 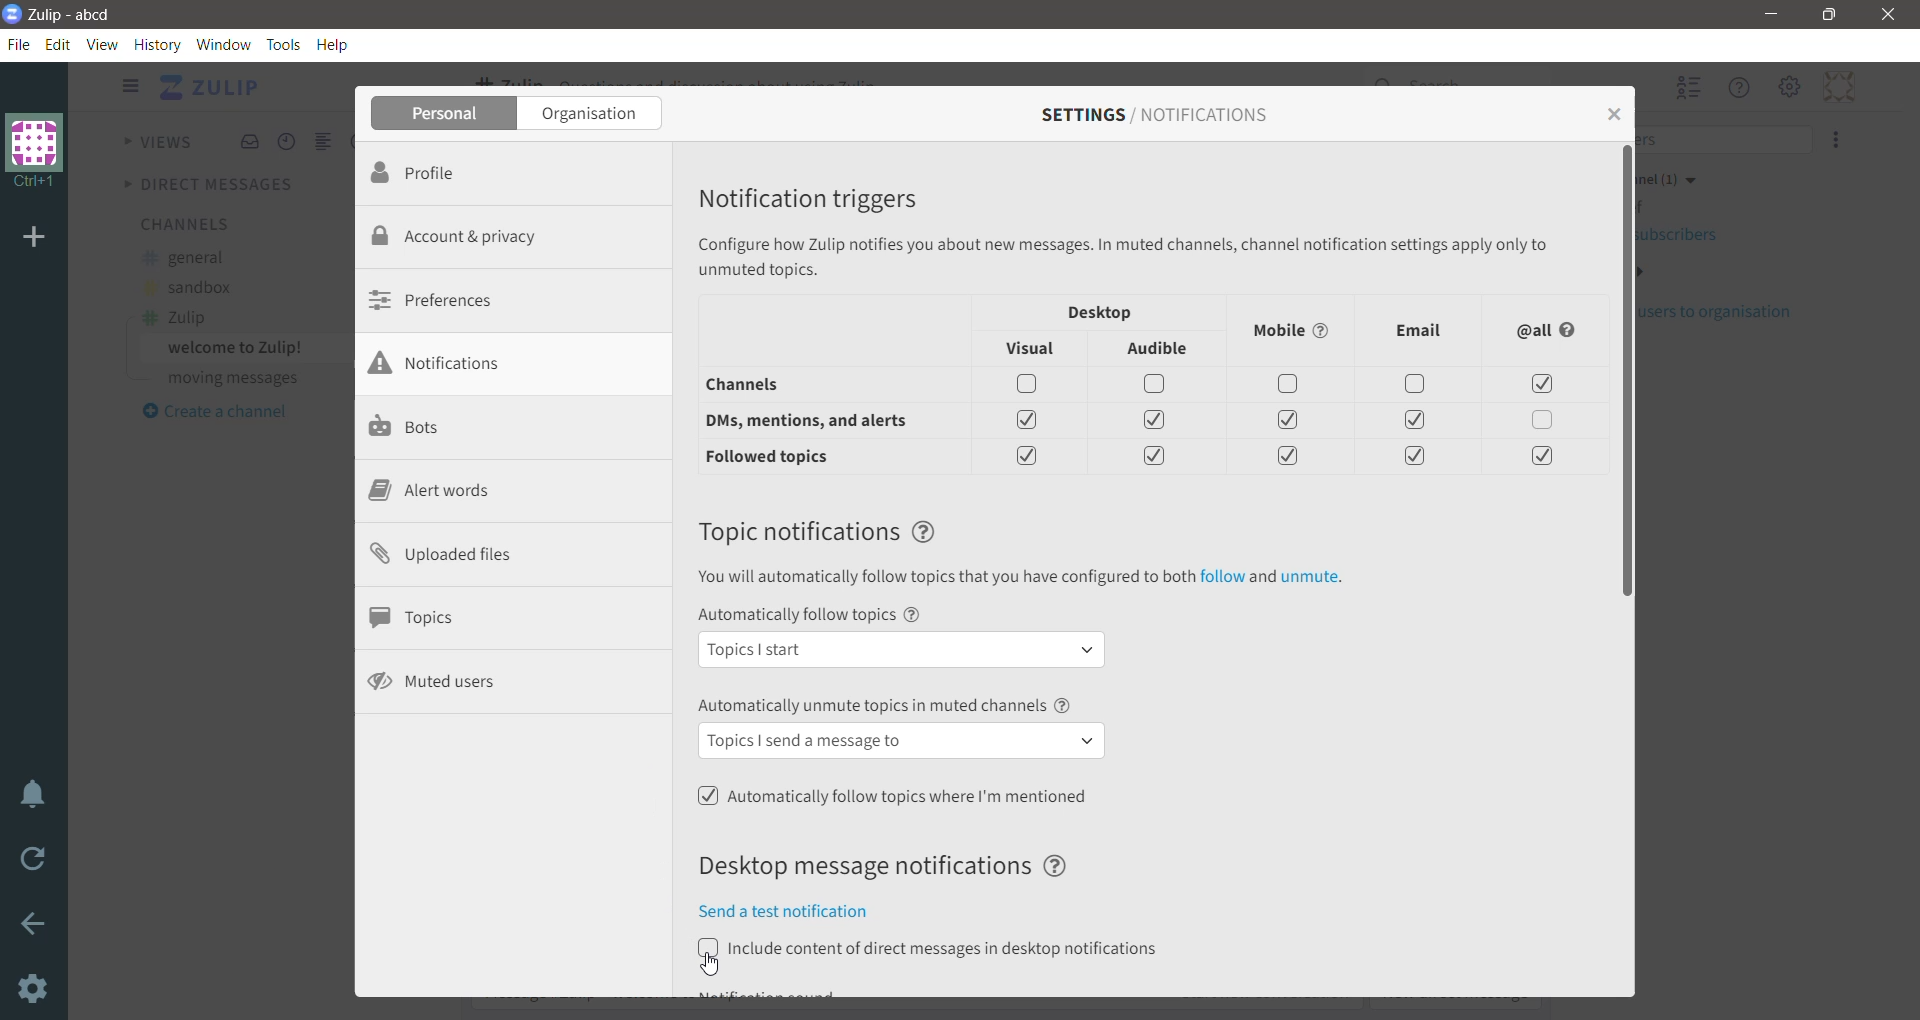 What do you see at coordinates (712, 970) in the screenshot?
I see `Pointer` at bounding box center [712, 970].